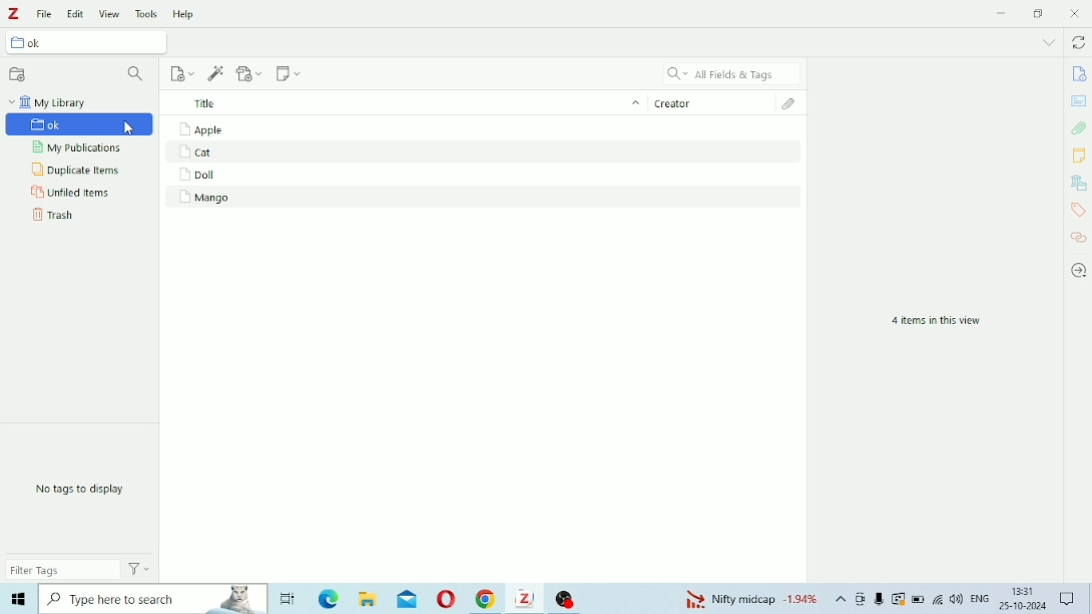  Describe the element at coordinates (18, 74) in the screenshot. I see `New Collection` at that location.